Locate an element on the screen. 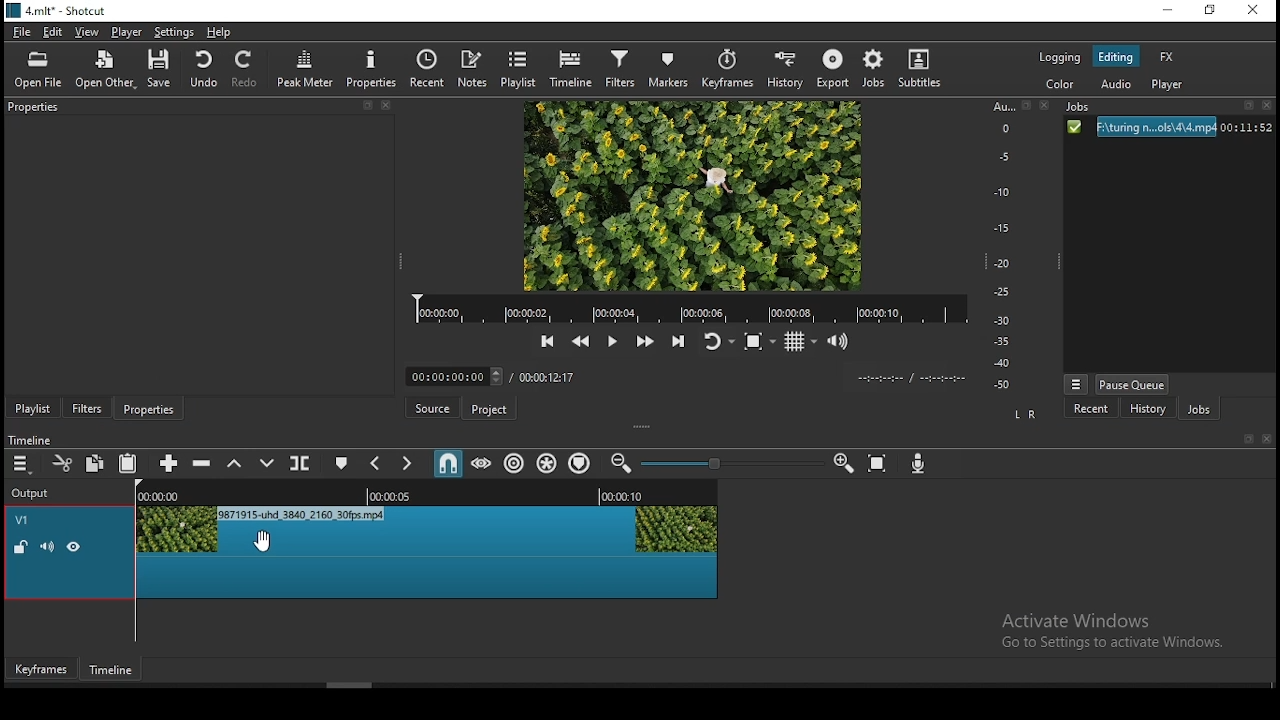 The image size is (1280, 720). editing is located at coordinates (1116, 55).